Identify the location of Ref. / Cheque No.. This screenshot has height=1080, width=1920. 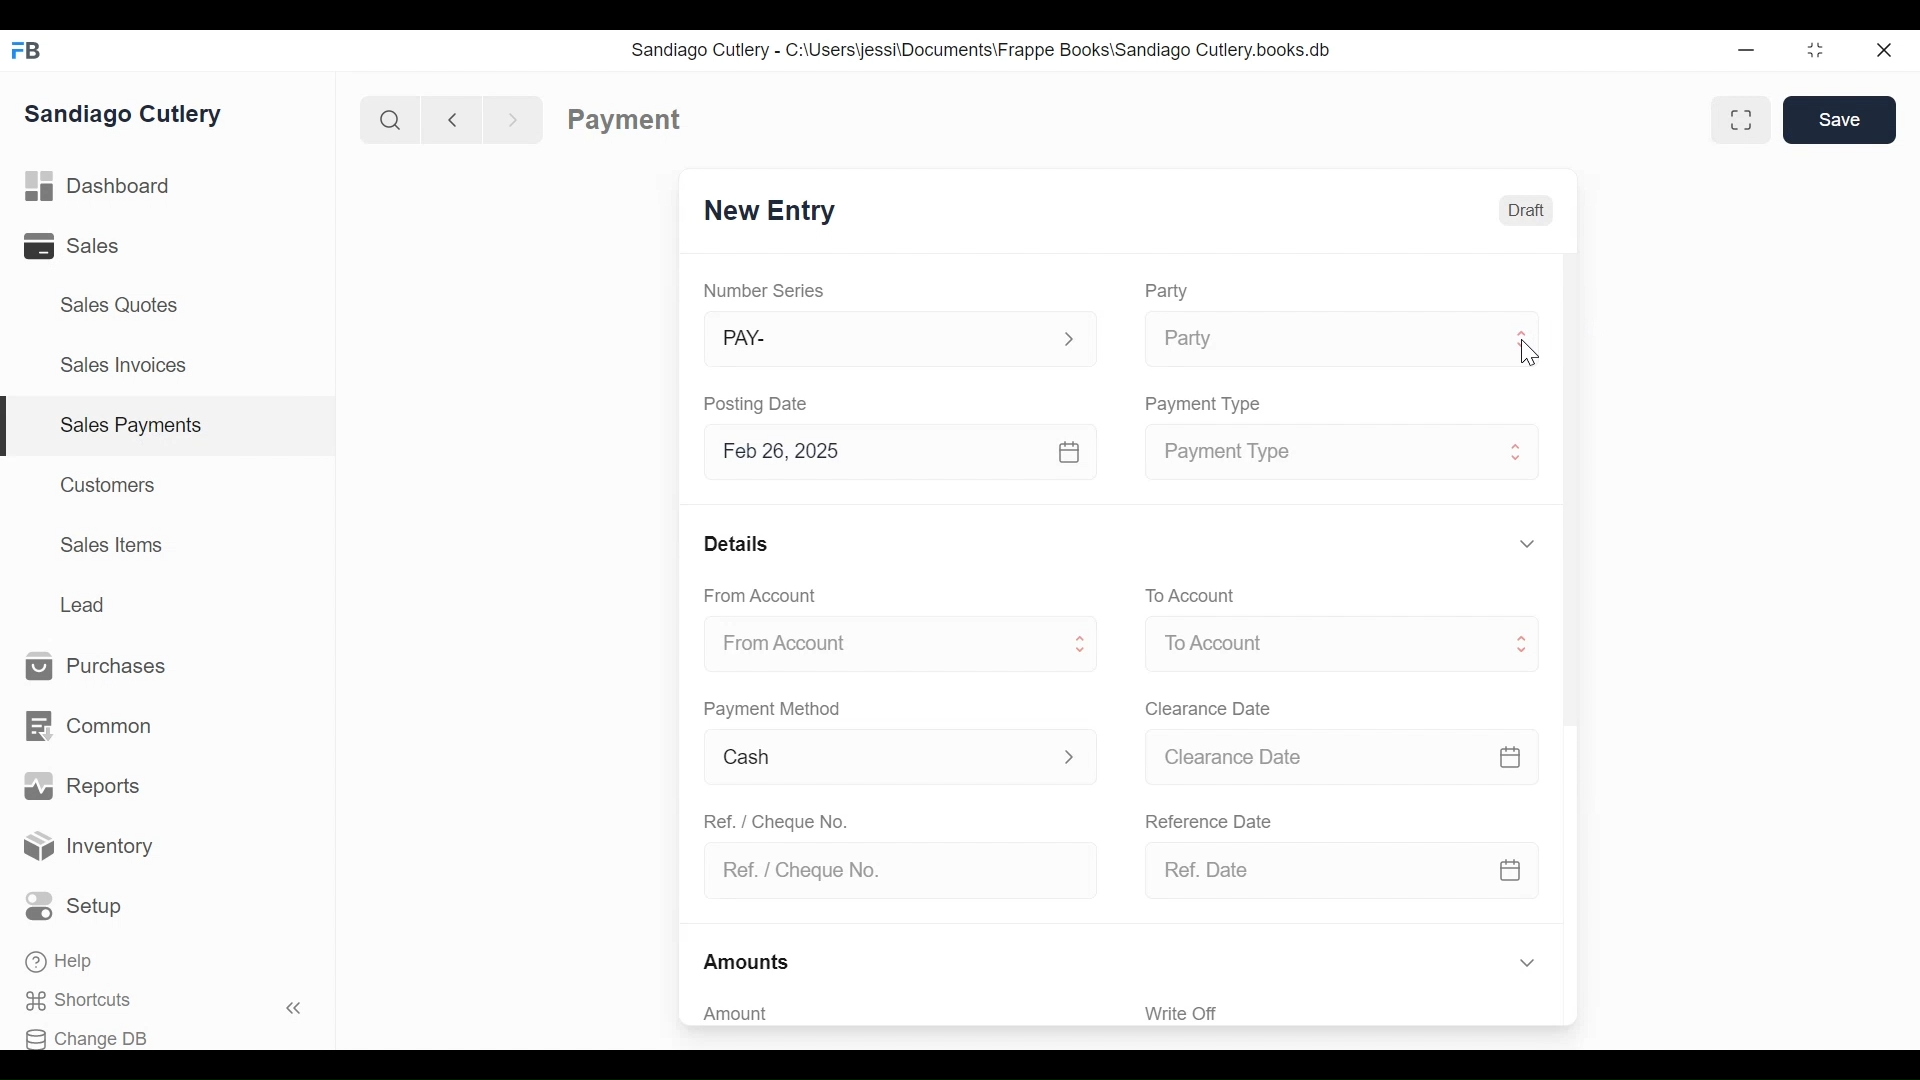
(774, 820).